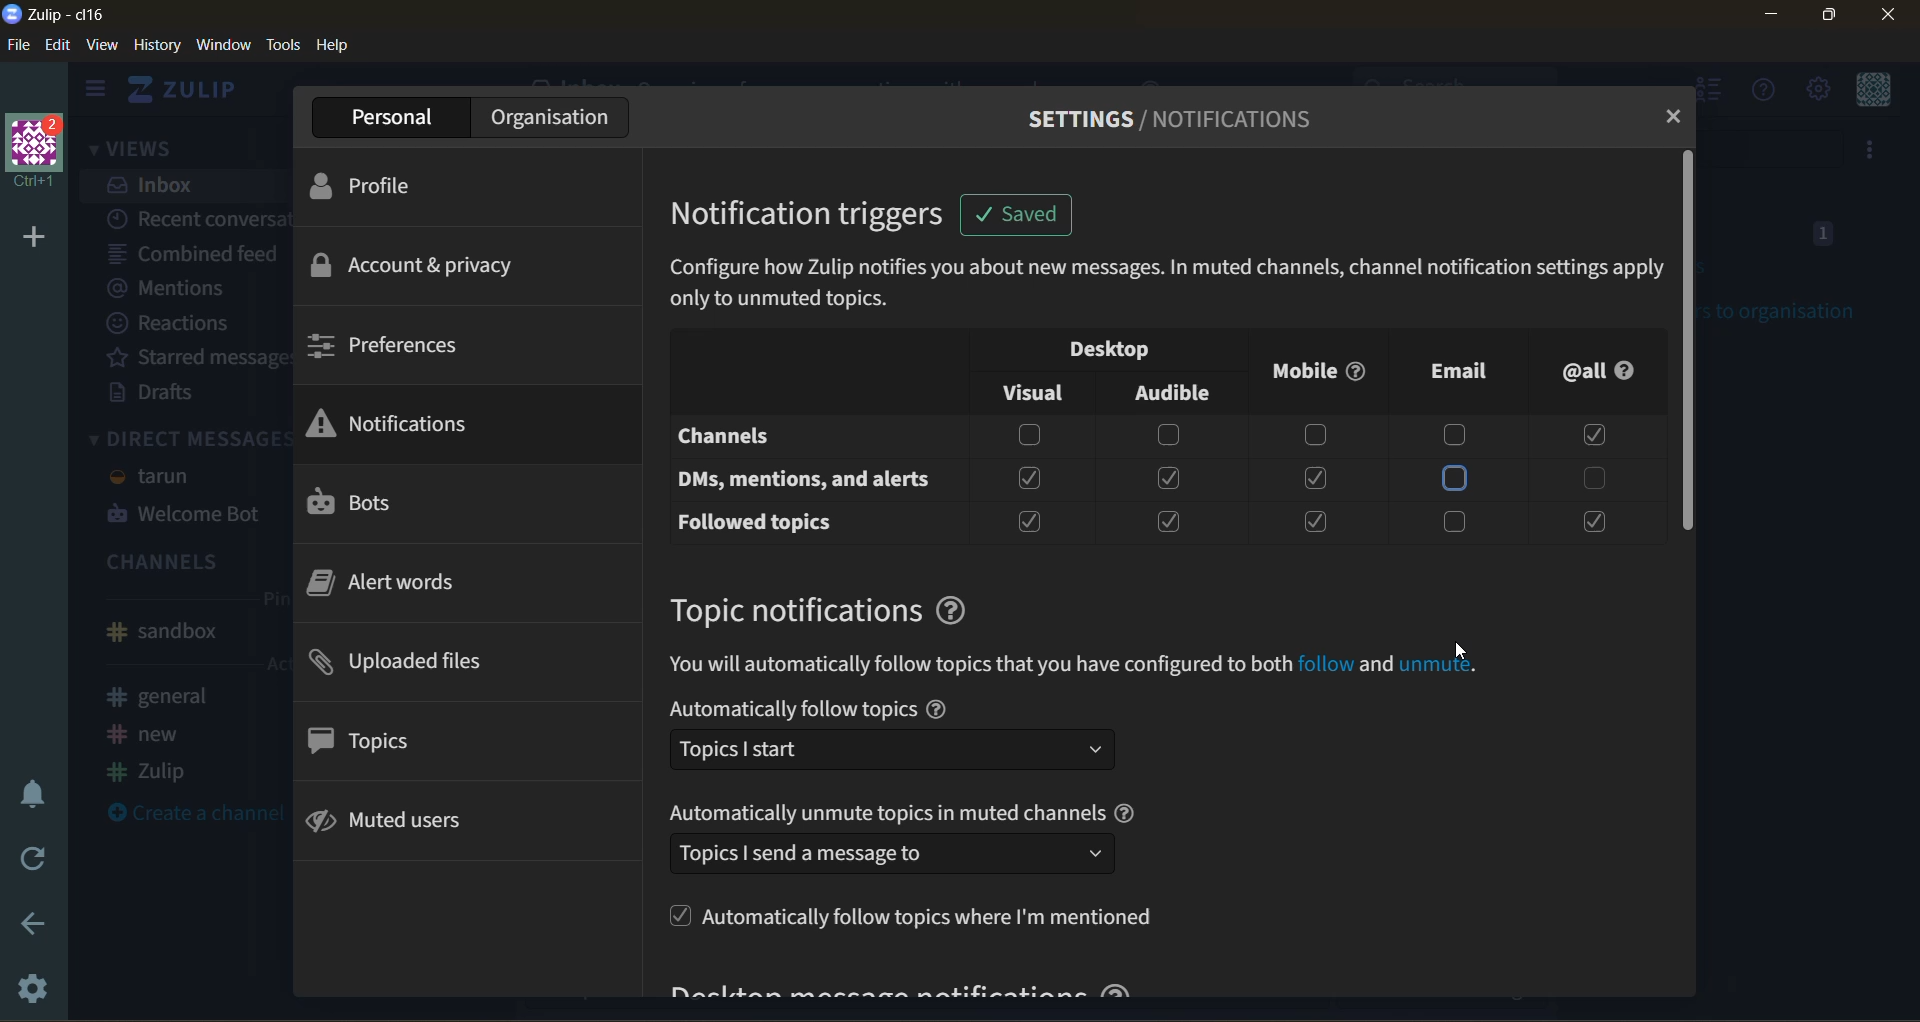 The image size is (1920, 1022). What do you see at coordinates (1678, 117) in the screenshot?
I see `close` at bounding box center [1678, 117].